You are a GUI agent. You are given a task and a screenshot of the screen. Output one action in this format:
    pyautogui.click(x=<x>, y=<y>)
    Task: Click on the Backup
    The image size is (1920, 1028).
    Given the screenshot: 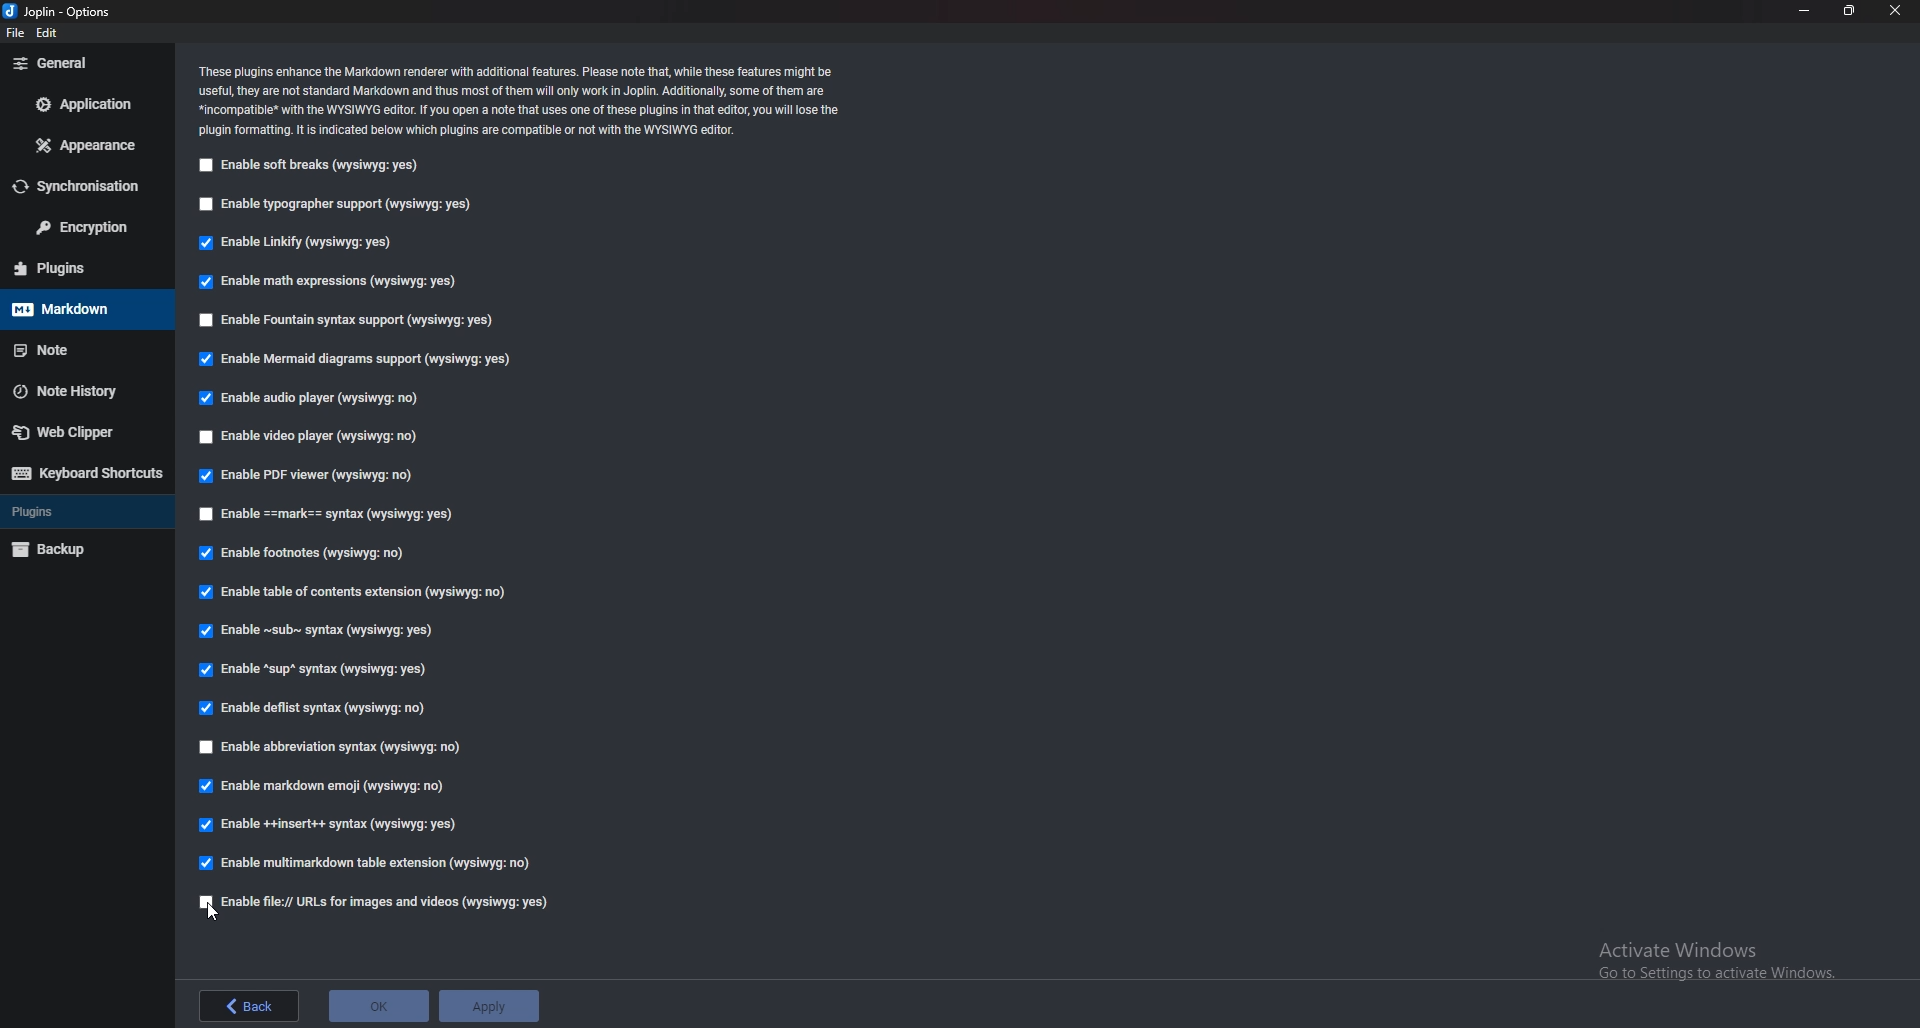 What is the action you would take?
    pyautogui.click(x=72, y=551)
    